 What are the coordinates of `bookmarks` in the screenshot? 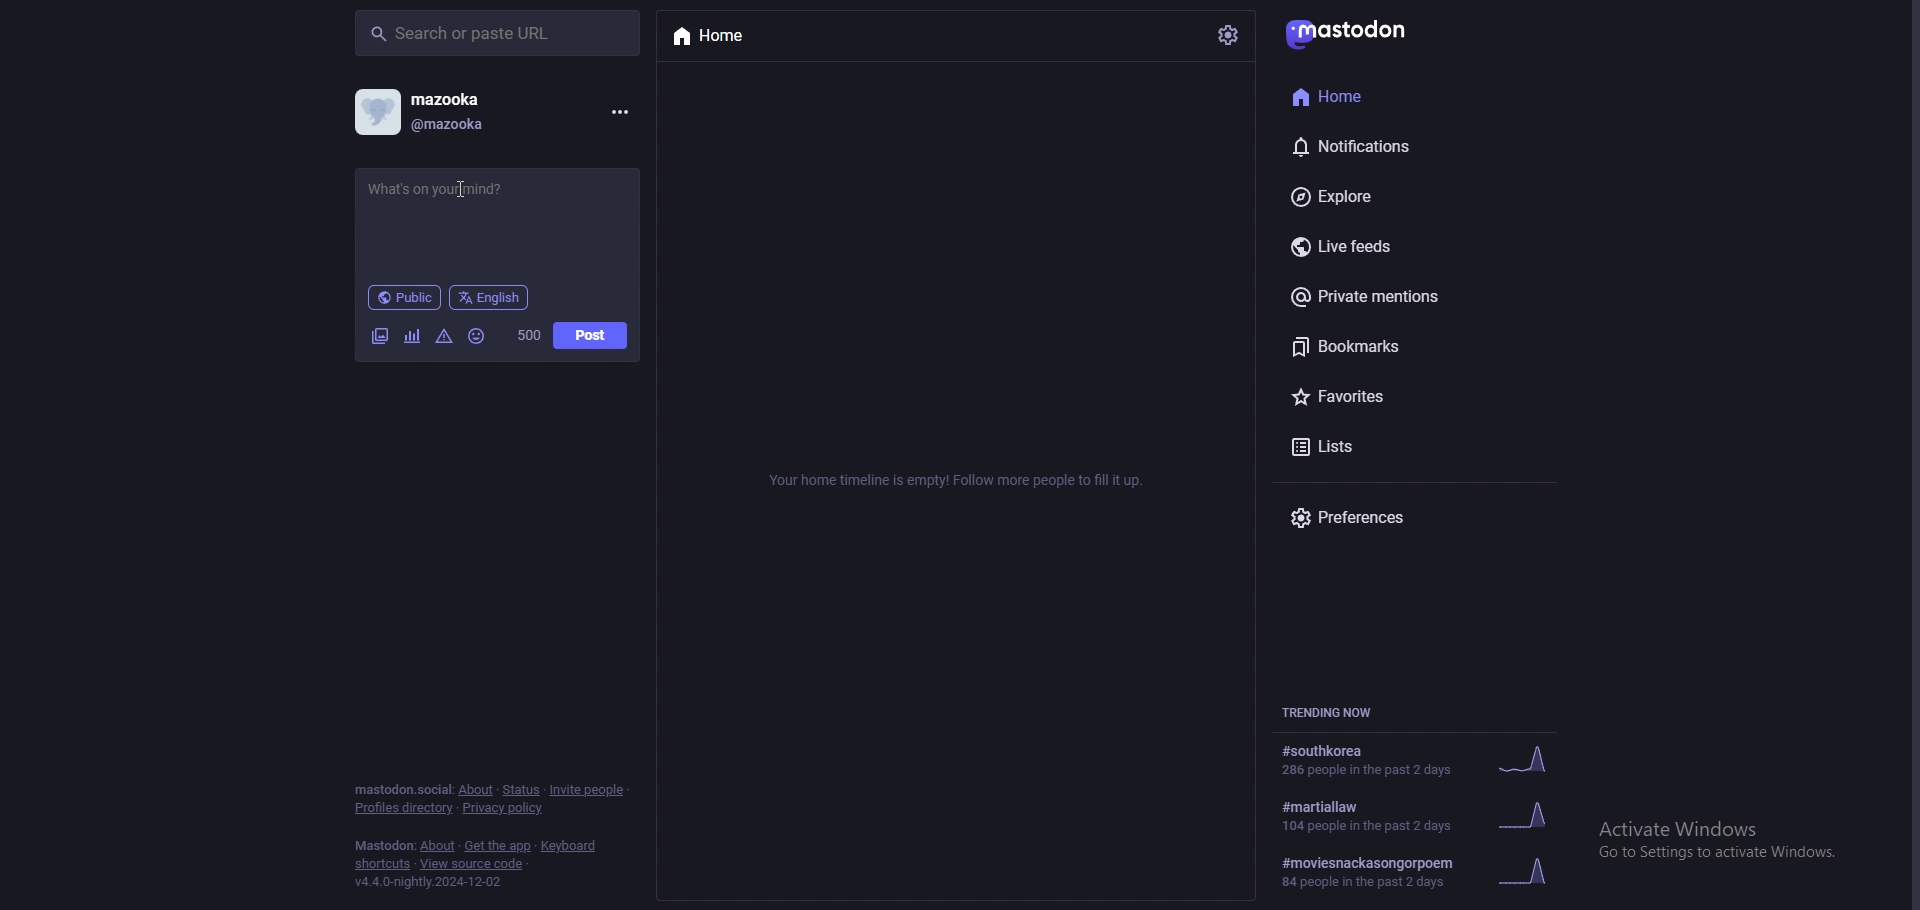 It's located at (1417, 350).